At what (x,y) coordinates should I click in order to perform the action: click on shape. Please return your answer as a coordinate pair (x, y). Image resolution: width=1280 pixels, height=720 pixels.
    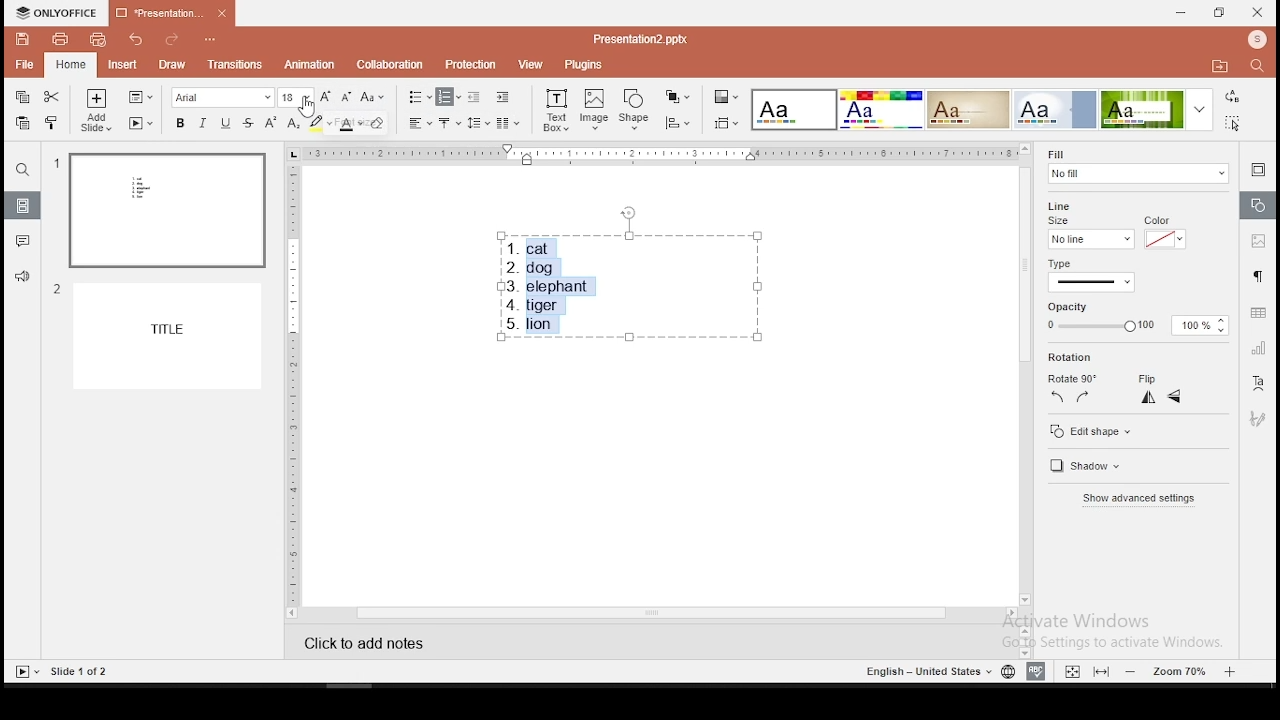
    Looking at the image, I should click on (635, 110).